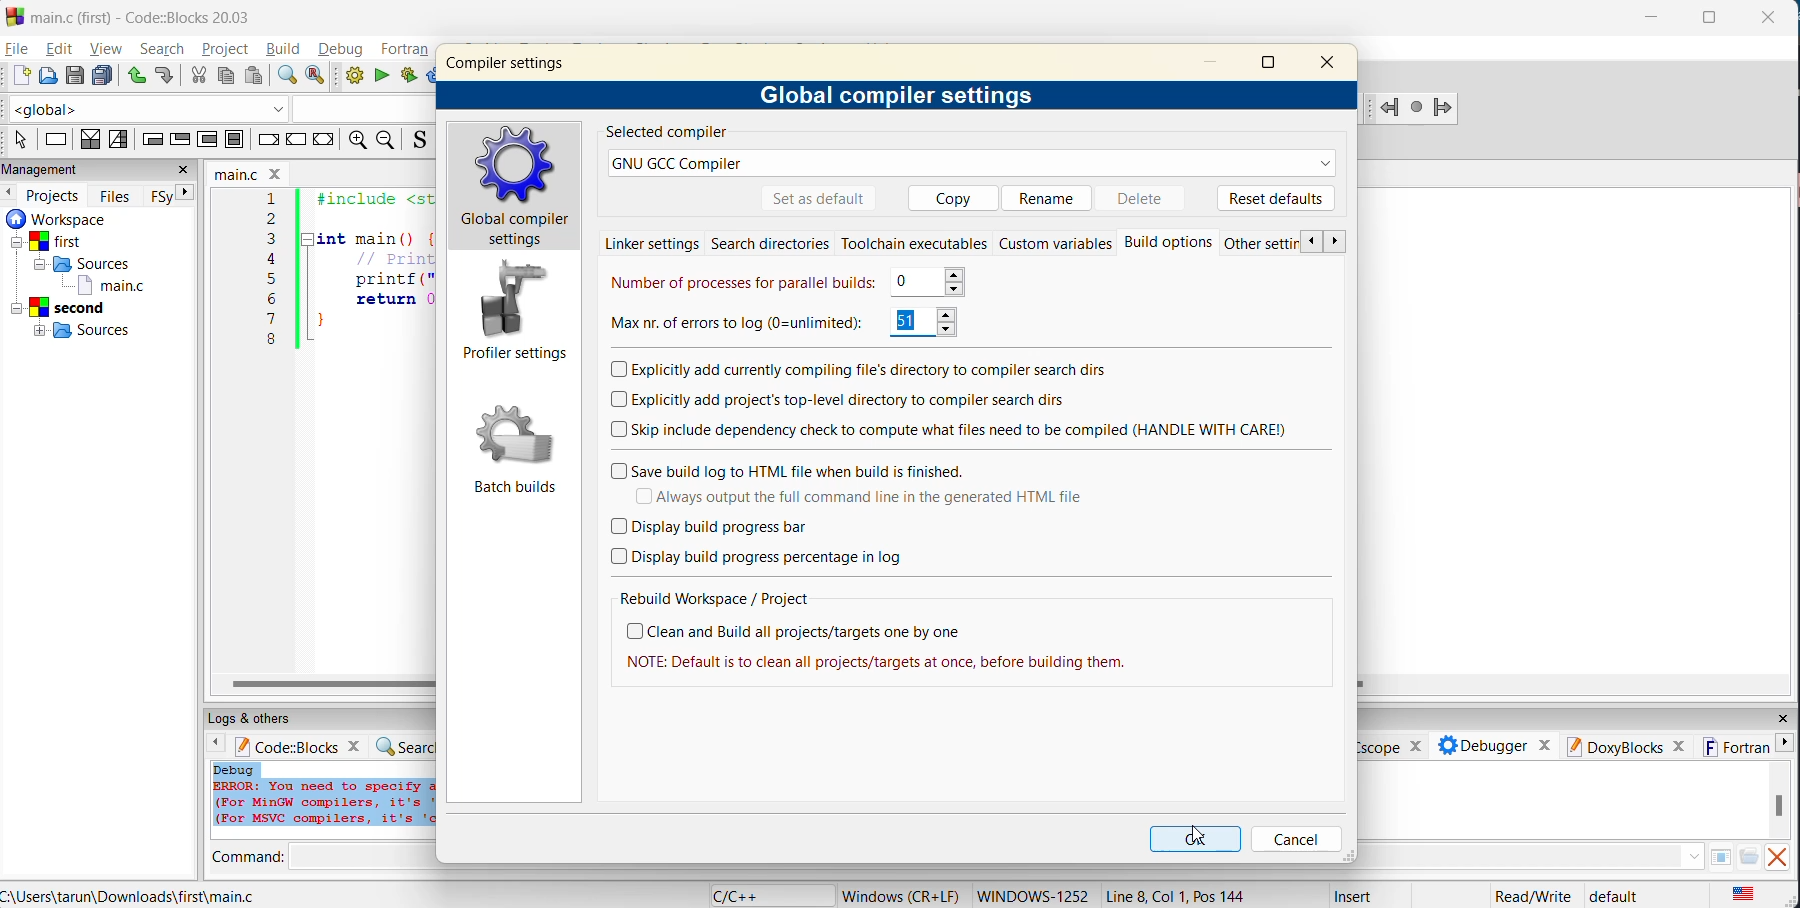  Describe the element at coordinates (770, 243) in the screenshot. I see `search directories` at that location.